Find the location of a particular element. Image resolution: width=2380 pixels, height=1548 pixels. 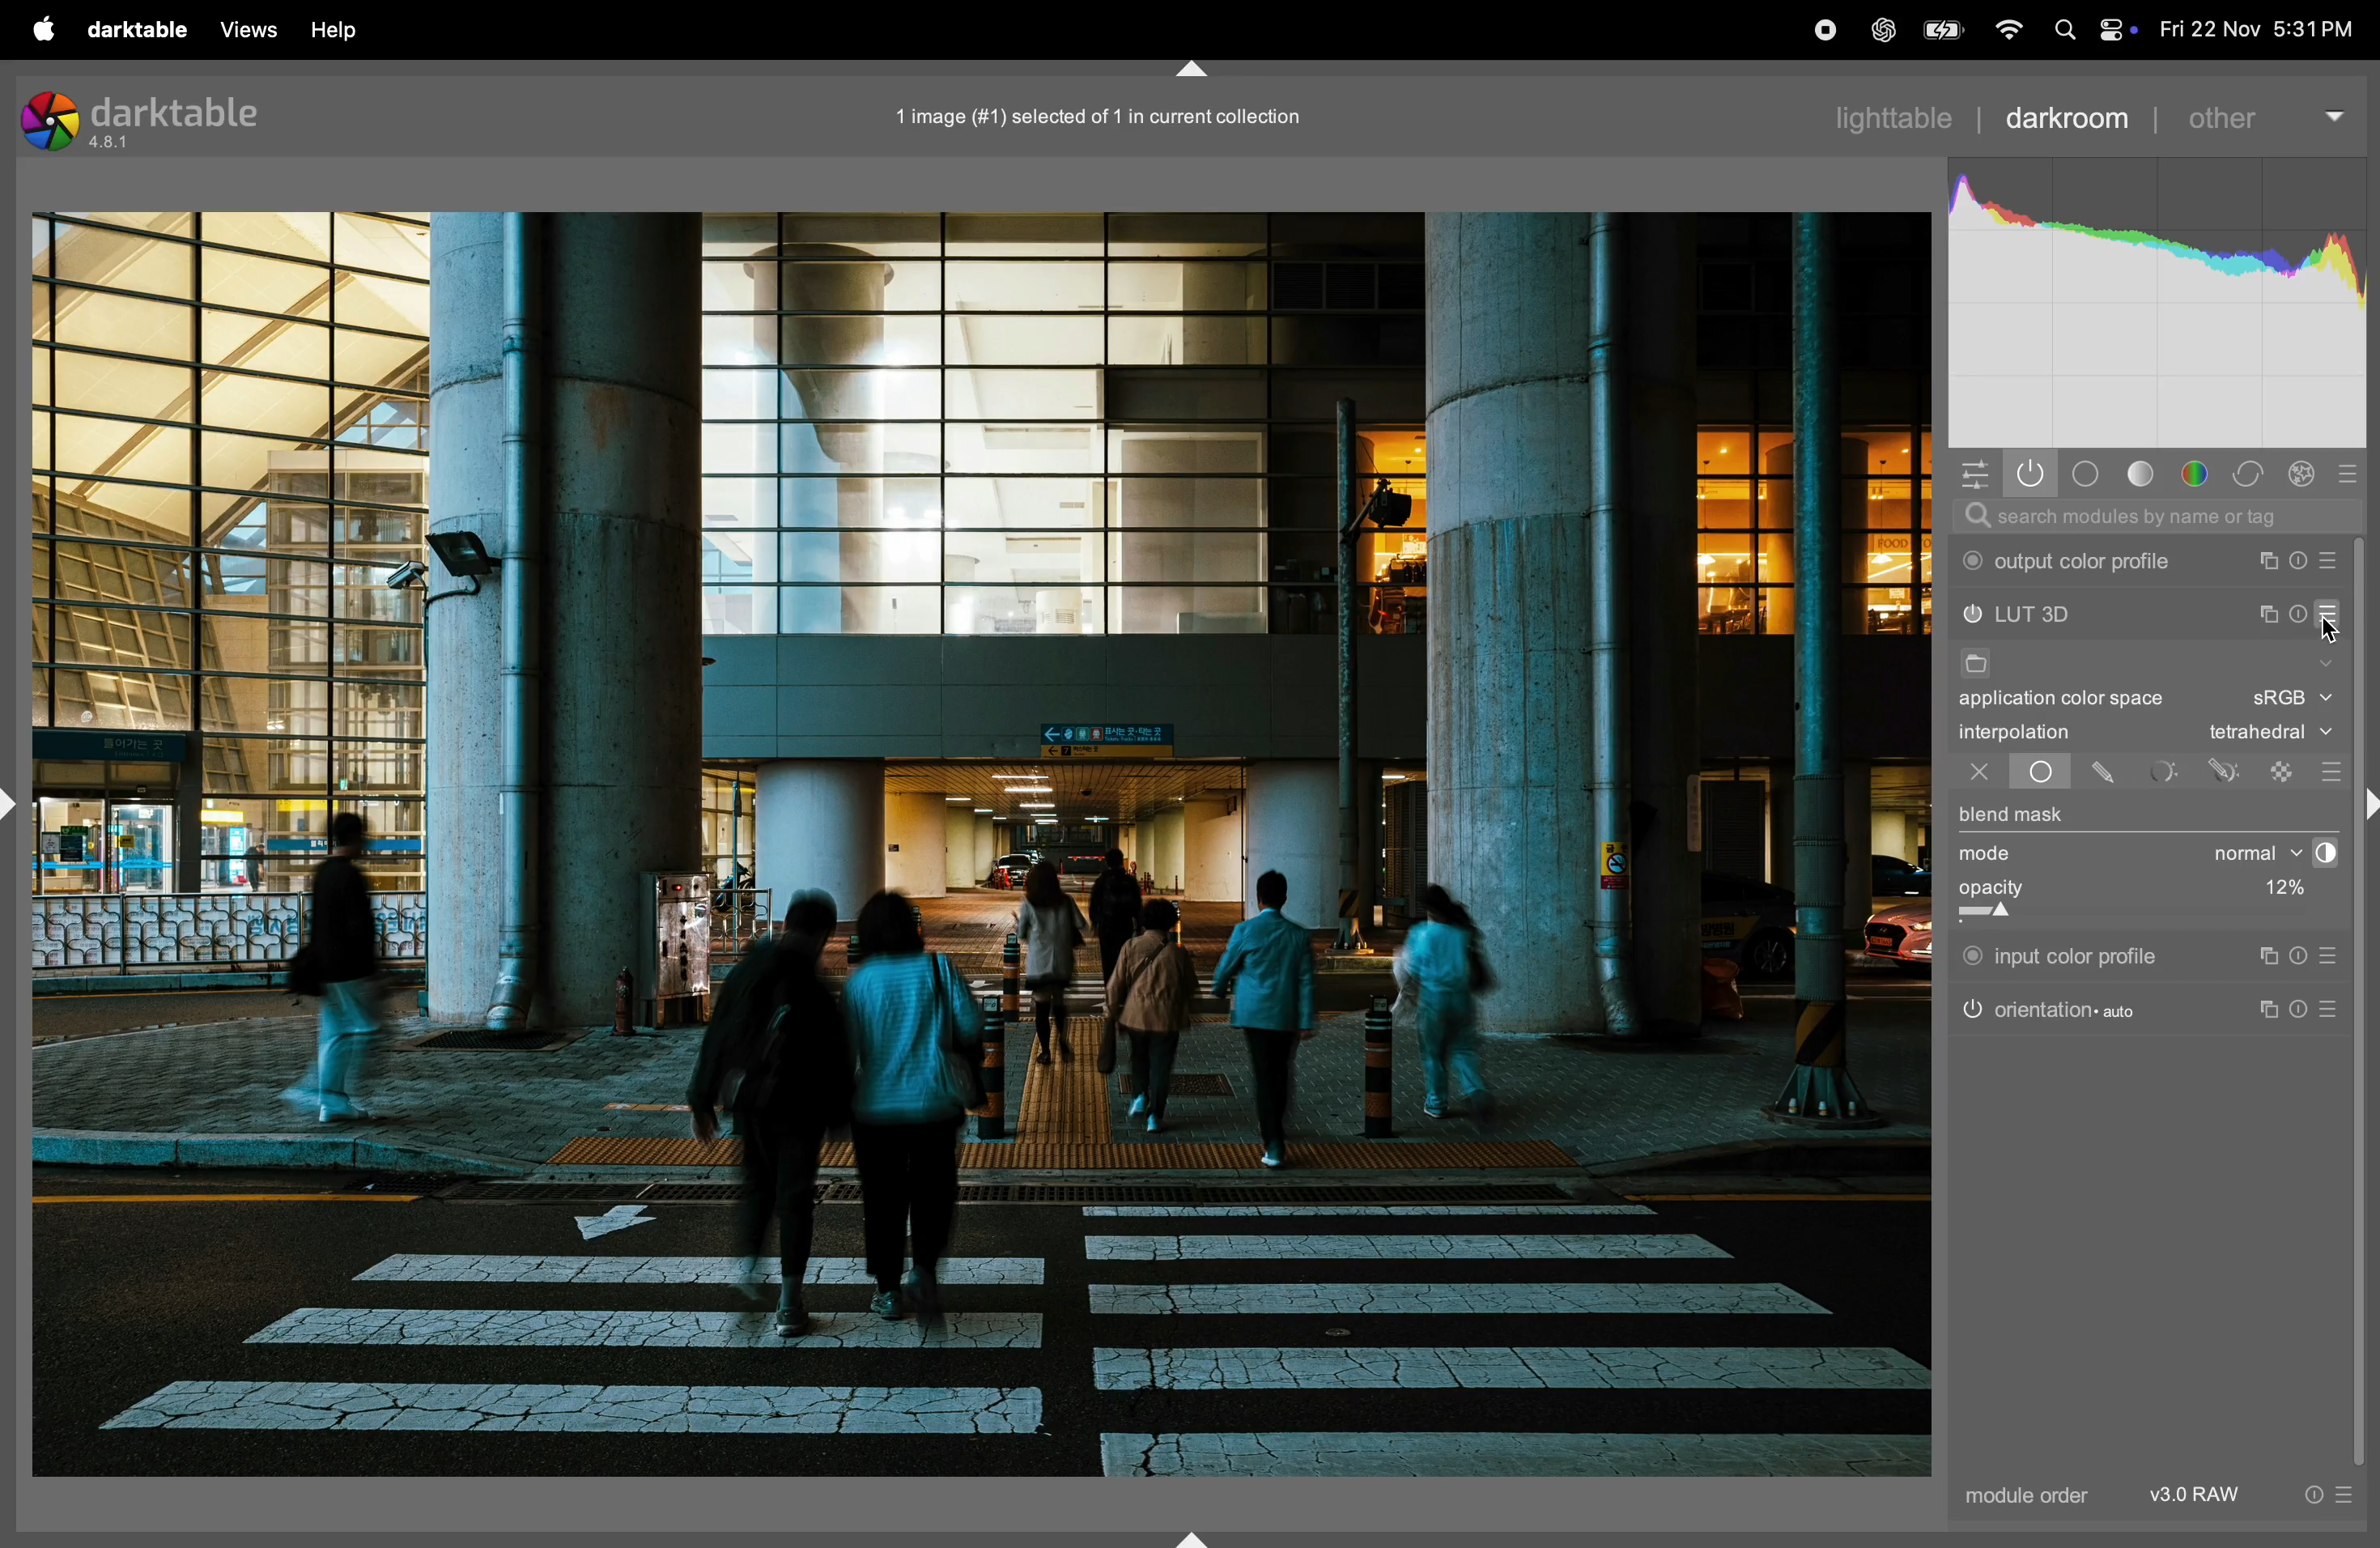

image is located at coordinates (1088, 116).